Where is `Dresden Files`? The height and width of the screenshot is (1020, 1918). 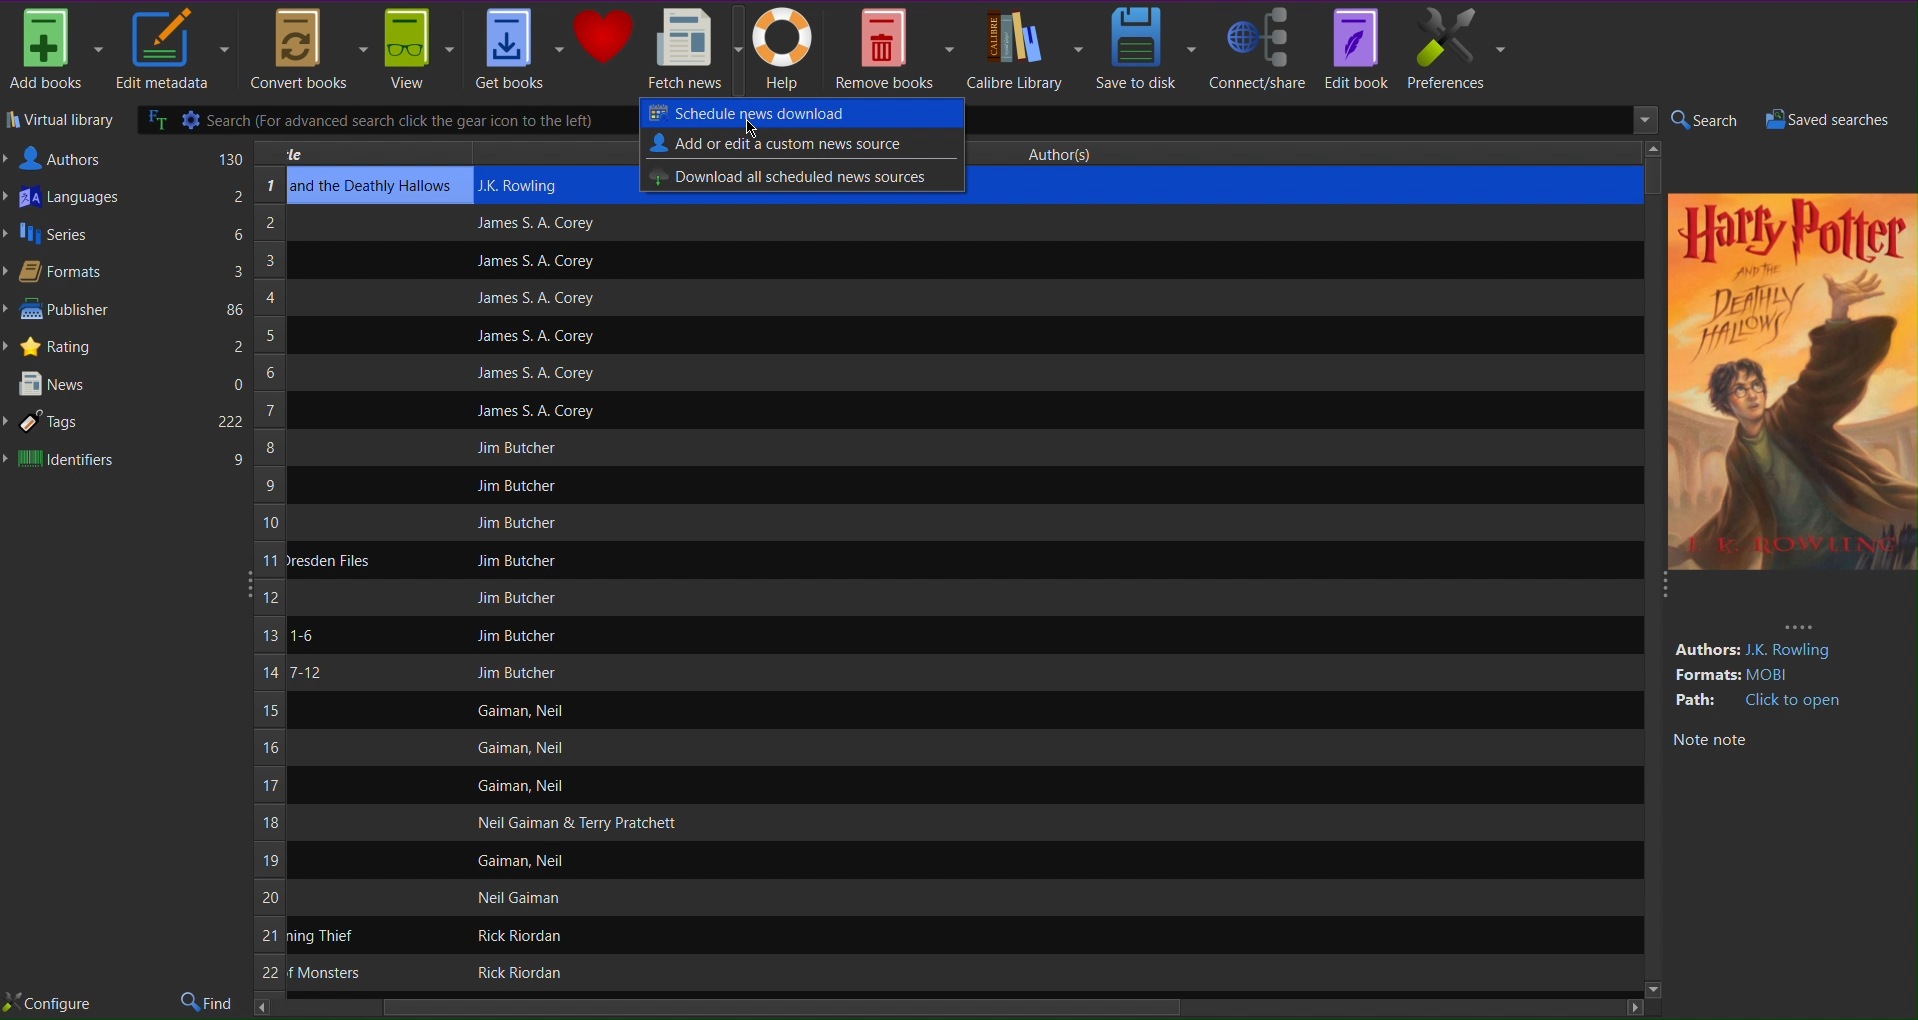
Dresden Files is located at coordinates (330, 560).